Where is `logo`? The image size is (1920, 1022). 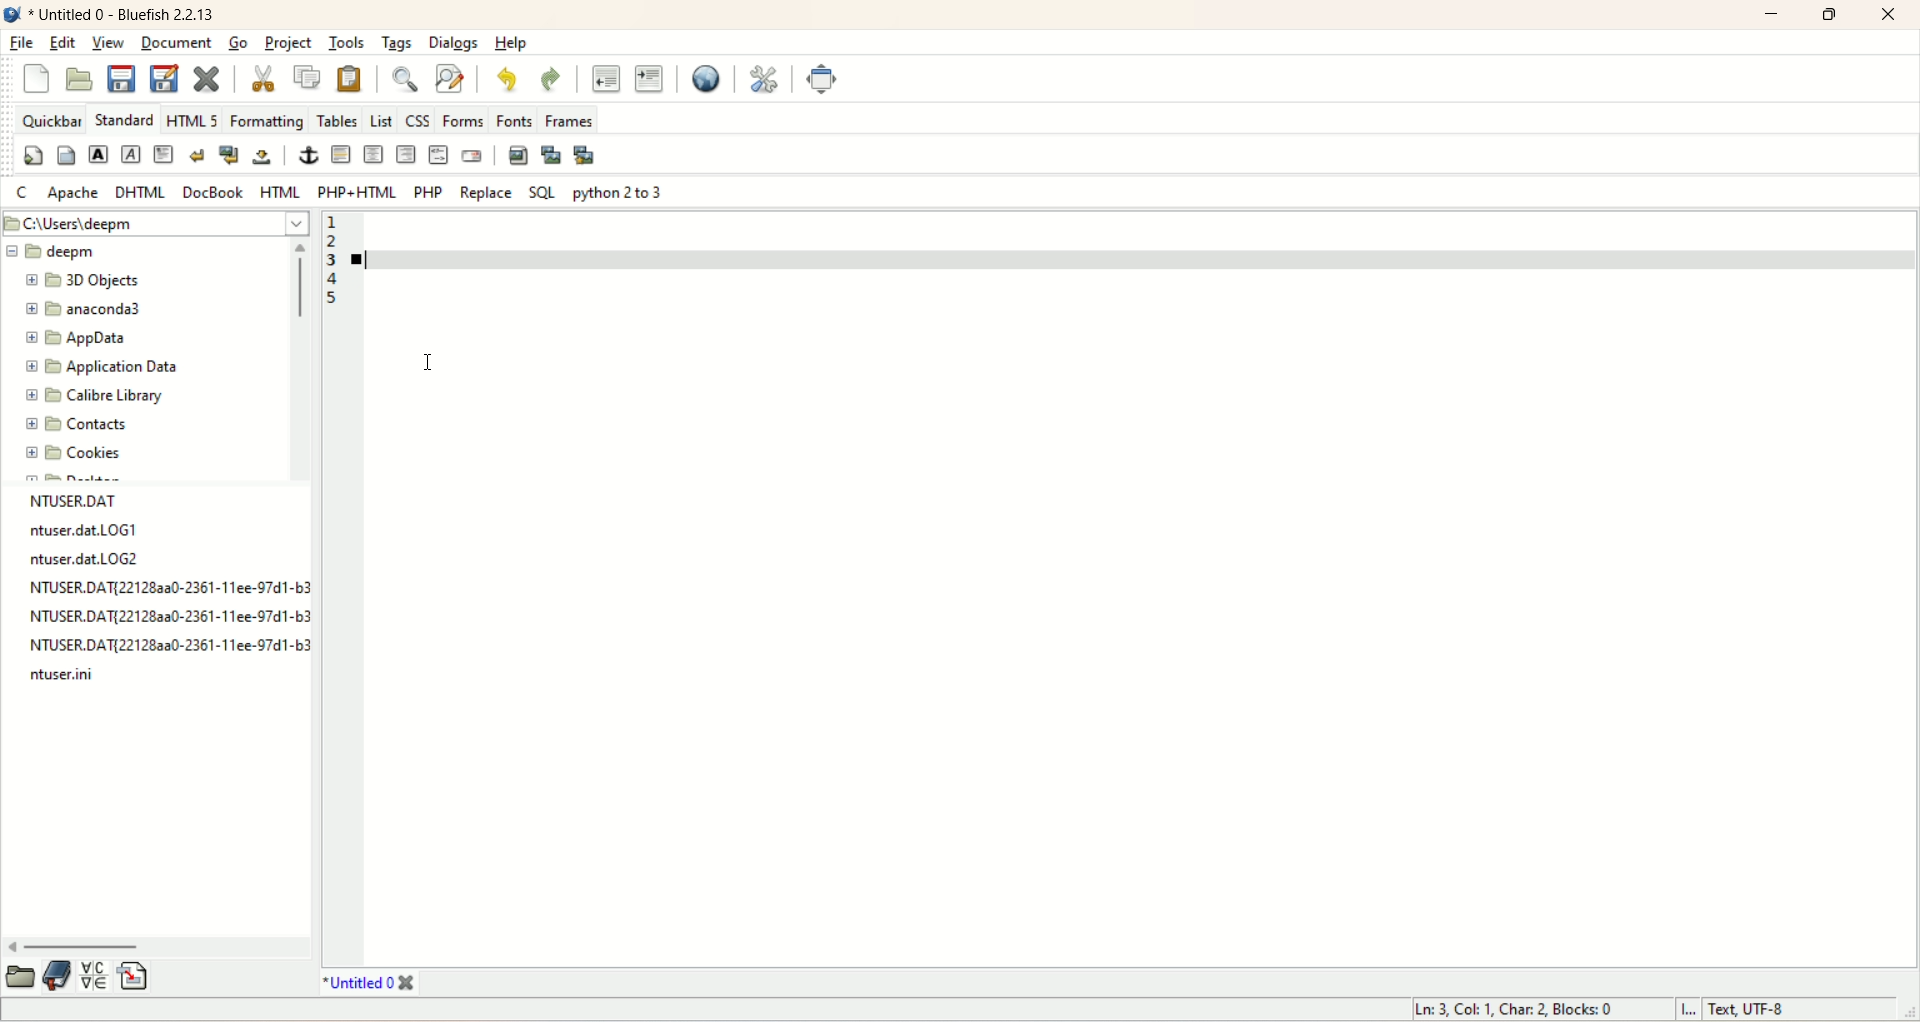 logo is located at coordinates (12, 14).